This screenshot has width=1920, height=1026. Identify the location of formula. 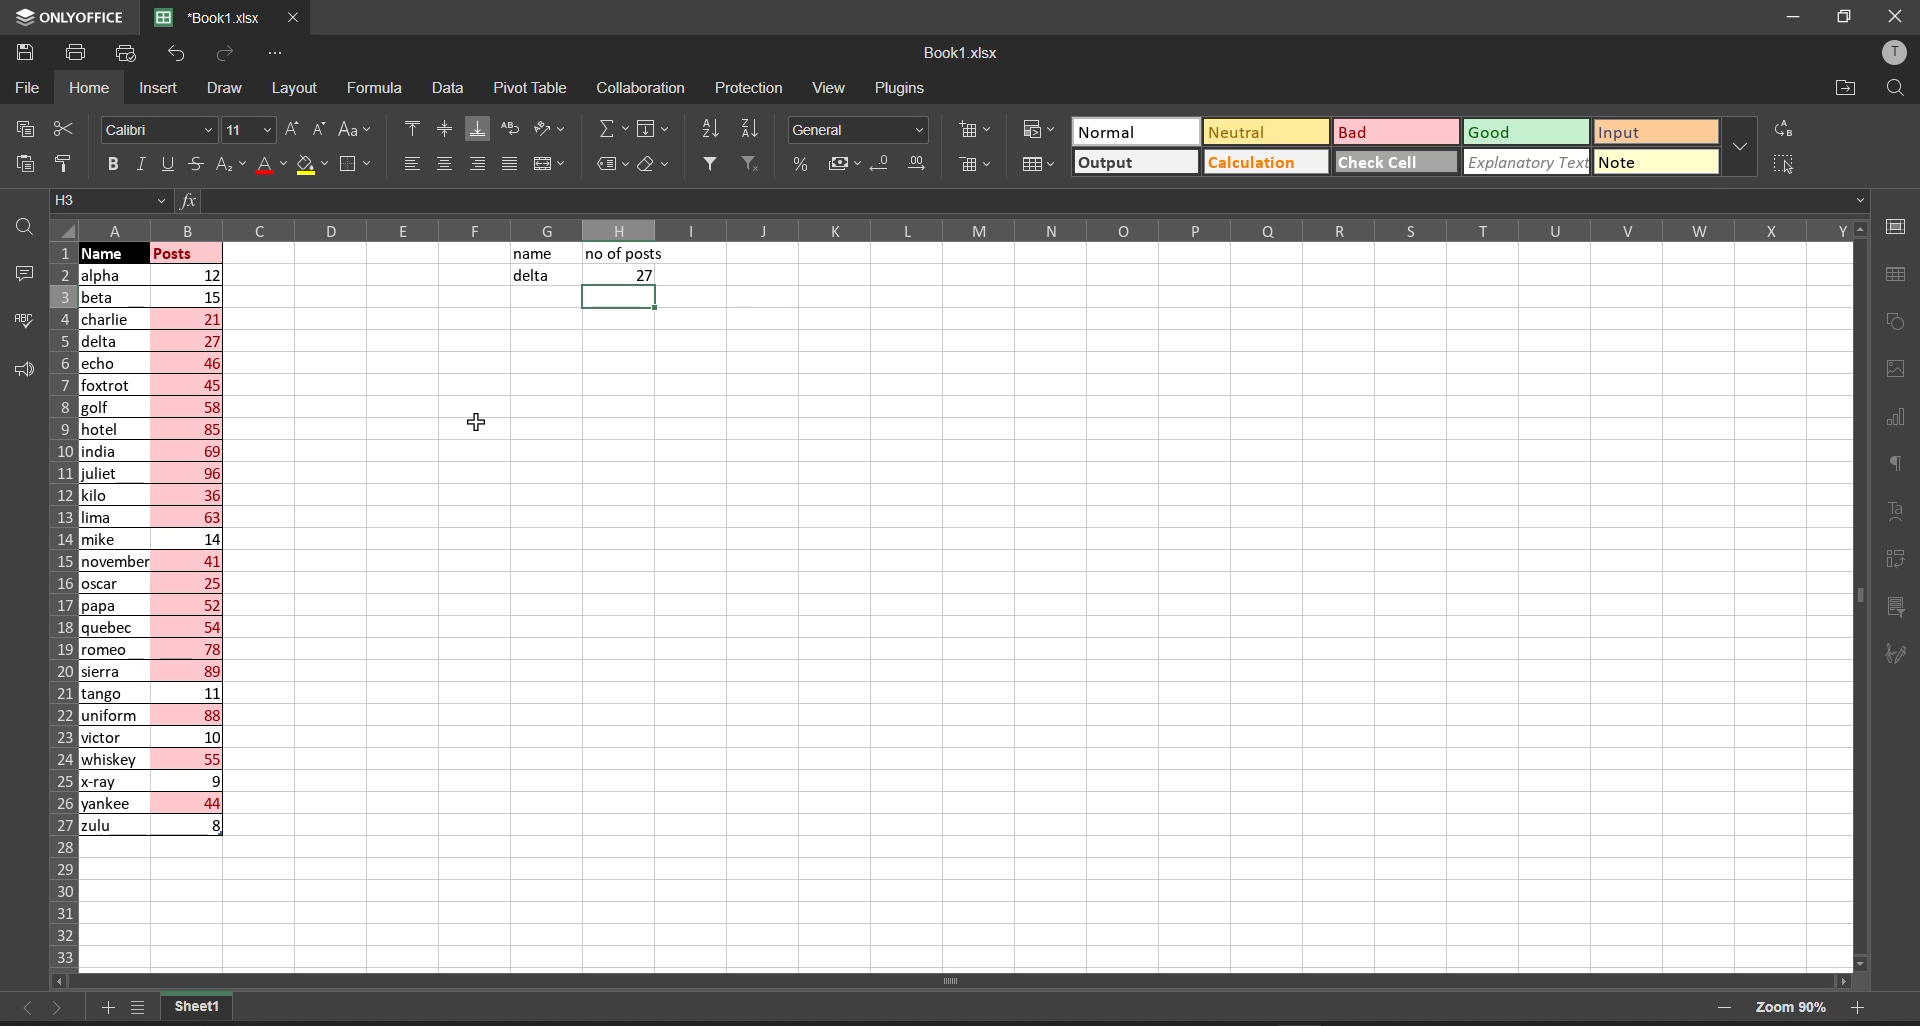
(185, 200).